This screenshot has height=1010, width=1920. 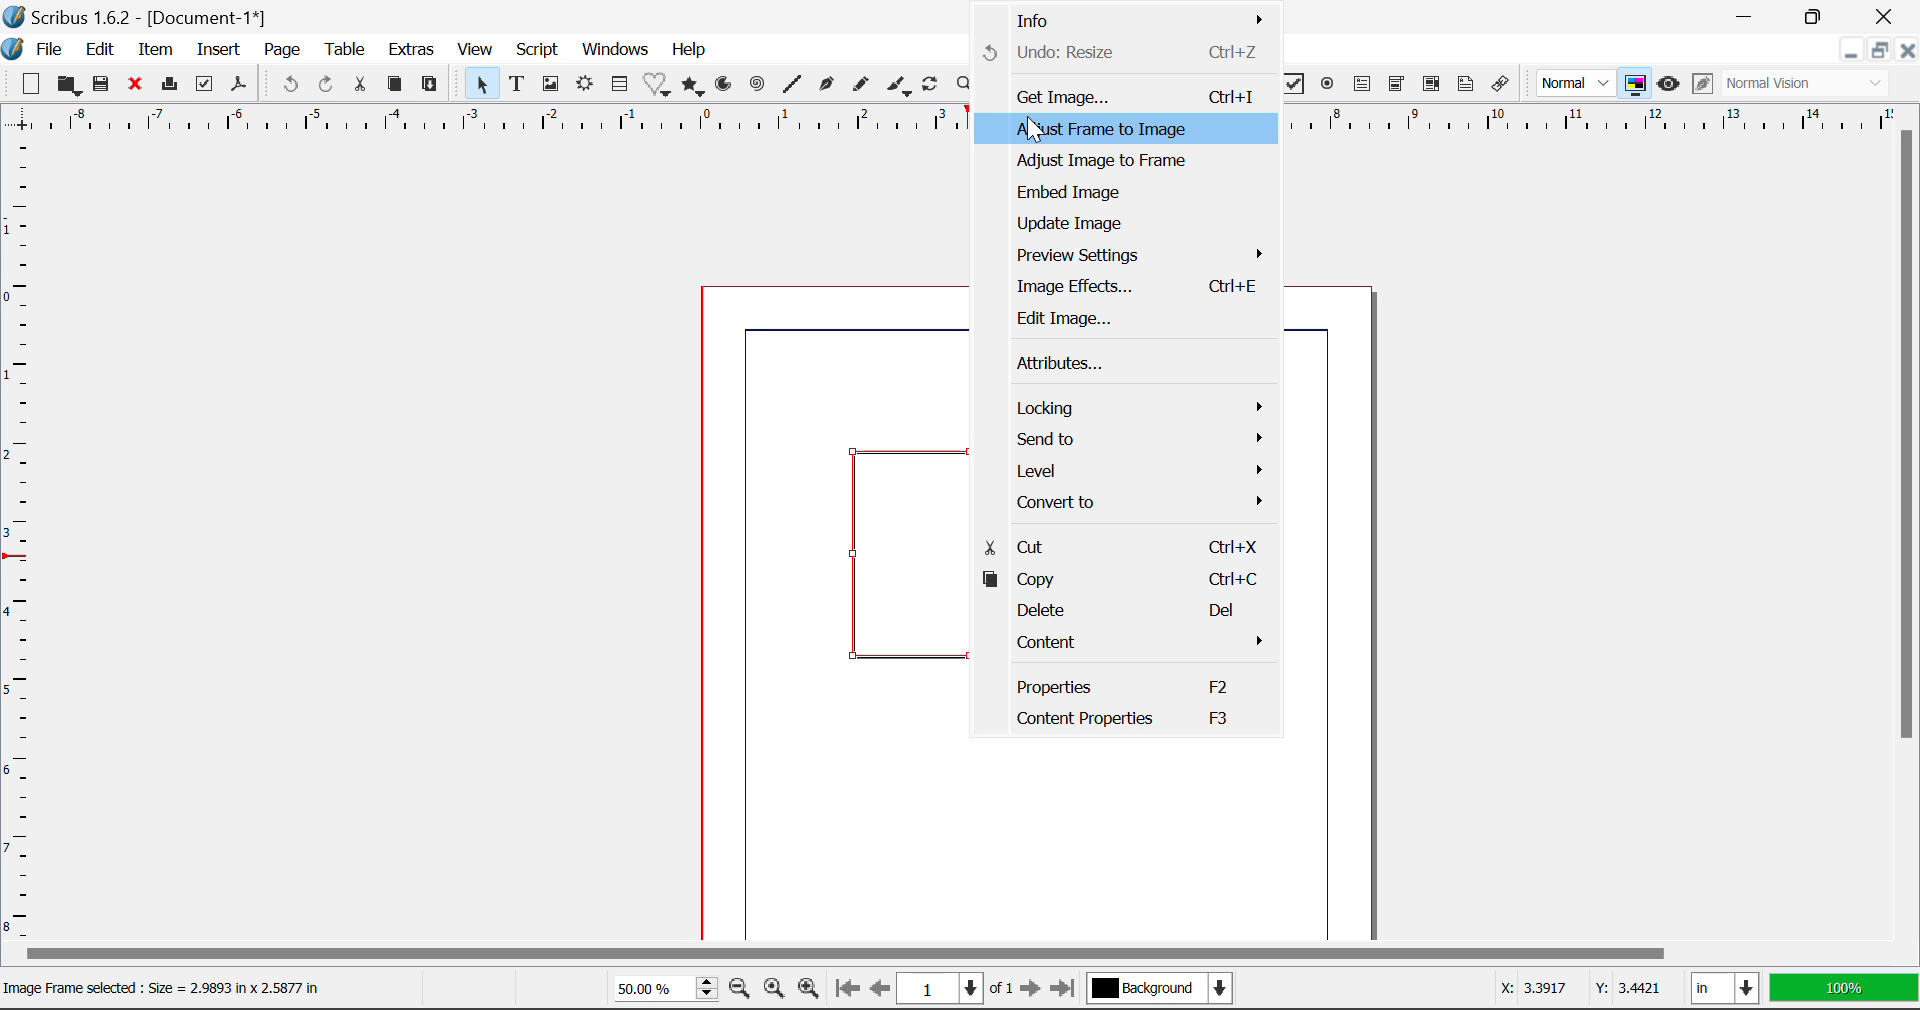 I want to click on Edit Image, so click(x=1118, y=318).